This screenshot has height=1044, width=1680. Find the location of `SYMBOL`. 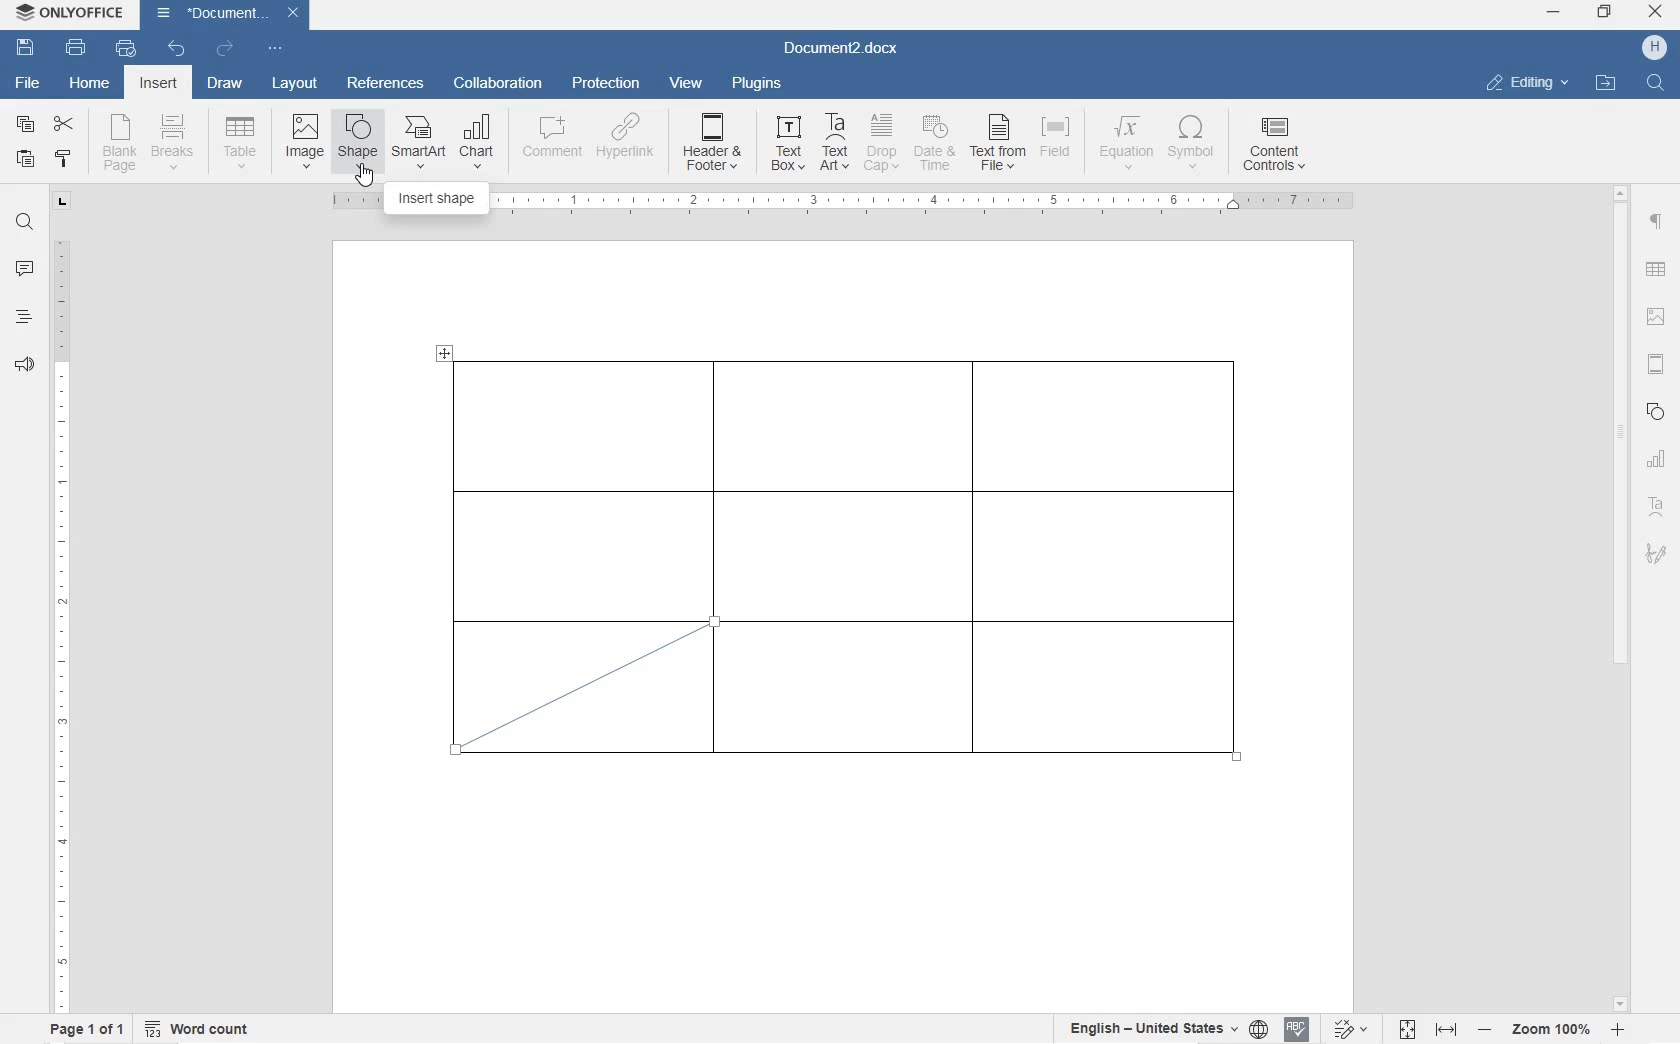

SYMBOL is located at coordinates (1193, 146).